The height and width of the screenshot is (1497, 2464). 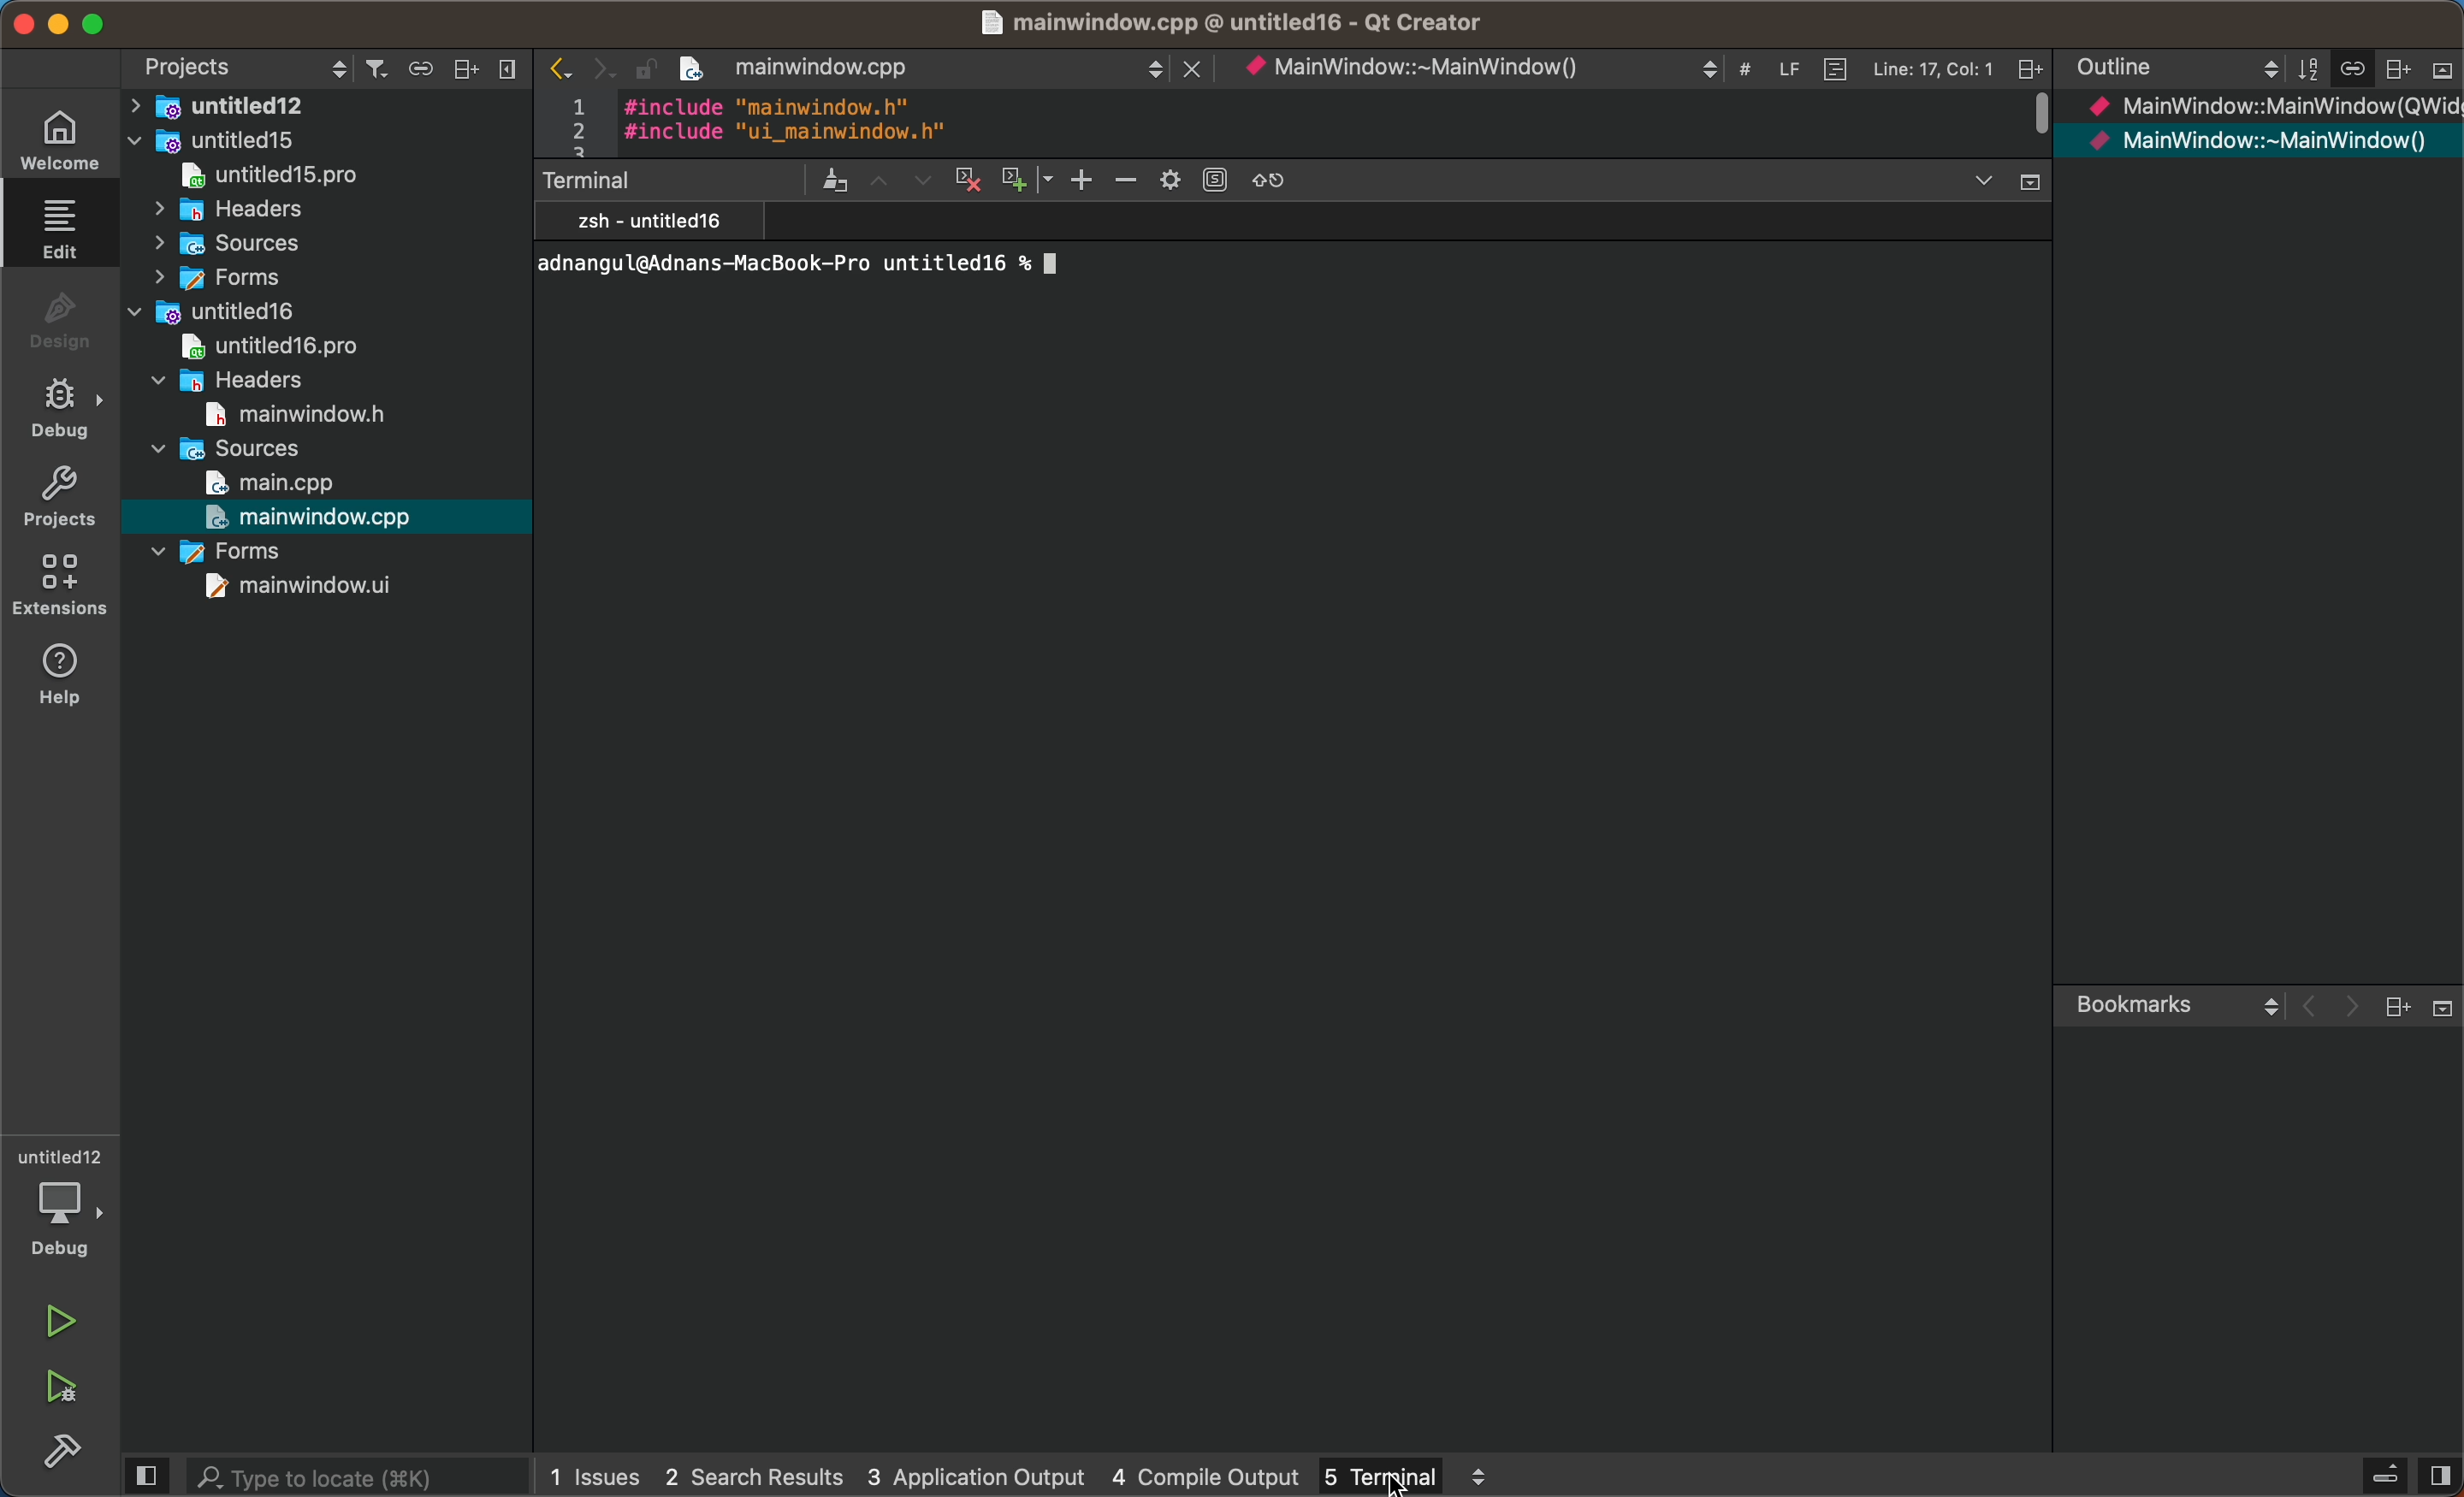 What do you see at coordinates (148, 1473) in the screenshot?
I see `open side panel` at bounding box center [148, 1473].